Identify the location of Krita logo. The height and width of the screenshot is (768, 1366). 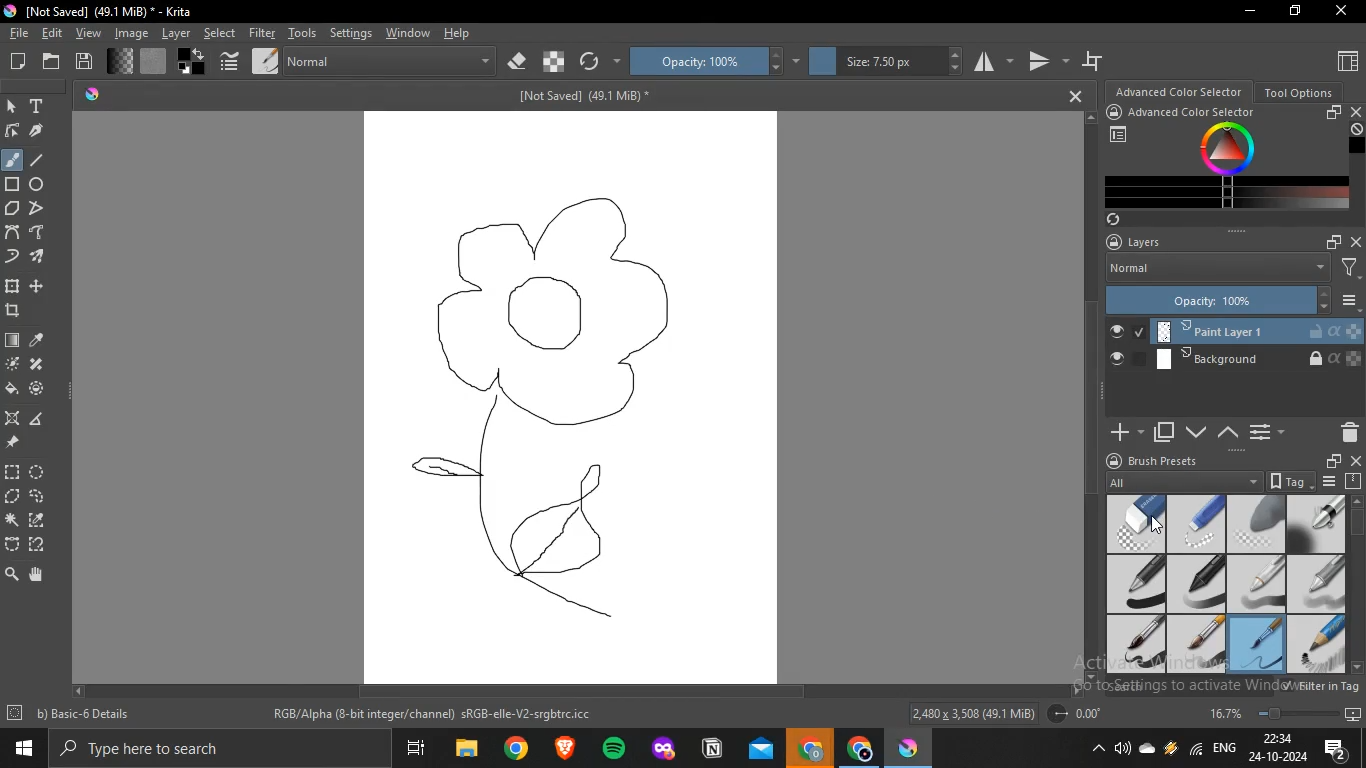
(91, 93).